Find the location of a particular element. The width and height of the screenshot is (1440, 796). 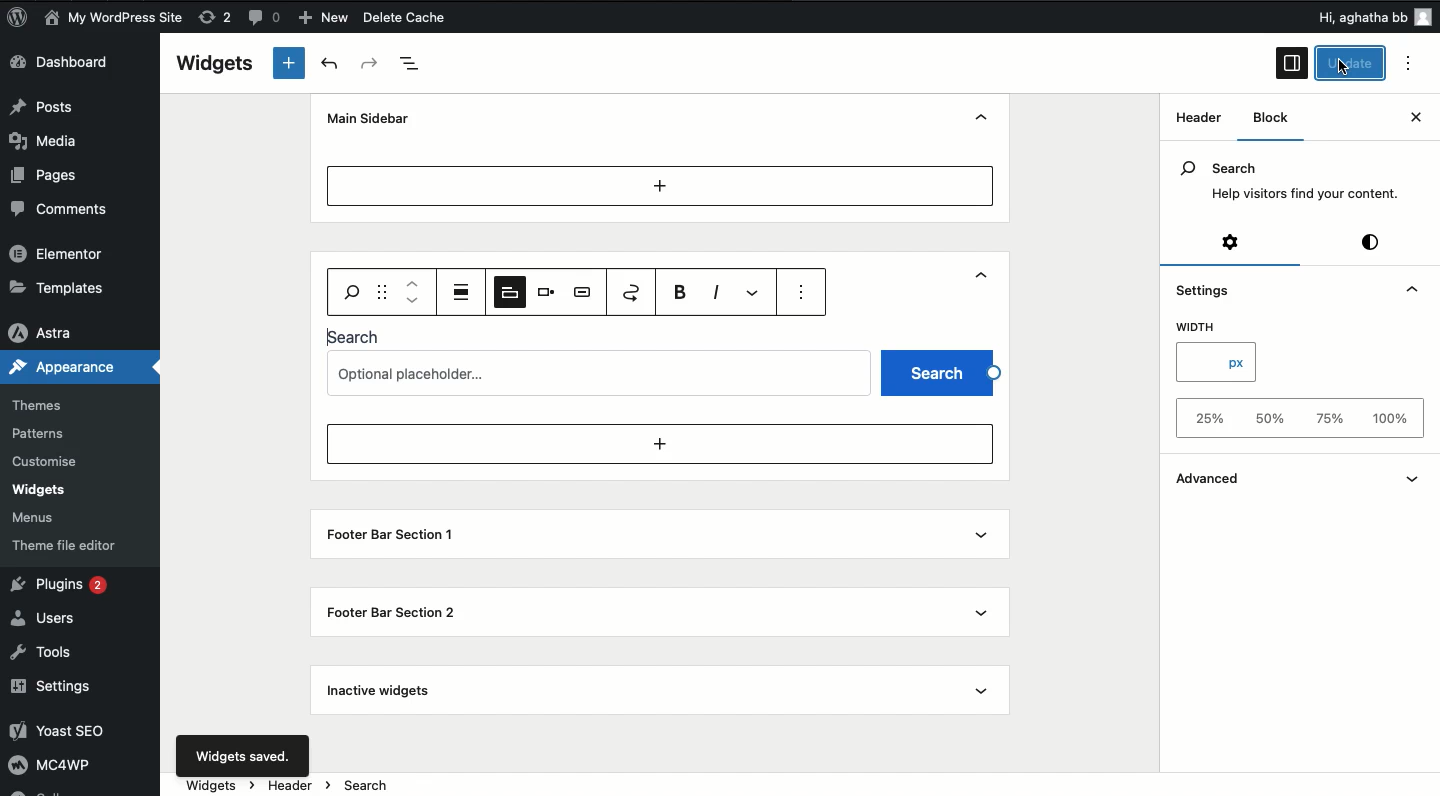

Settings is located at coordinates (1228, 244).